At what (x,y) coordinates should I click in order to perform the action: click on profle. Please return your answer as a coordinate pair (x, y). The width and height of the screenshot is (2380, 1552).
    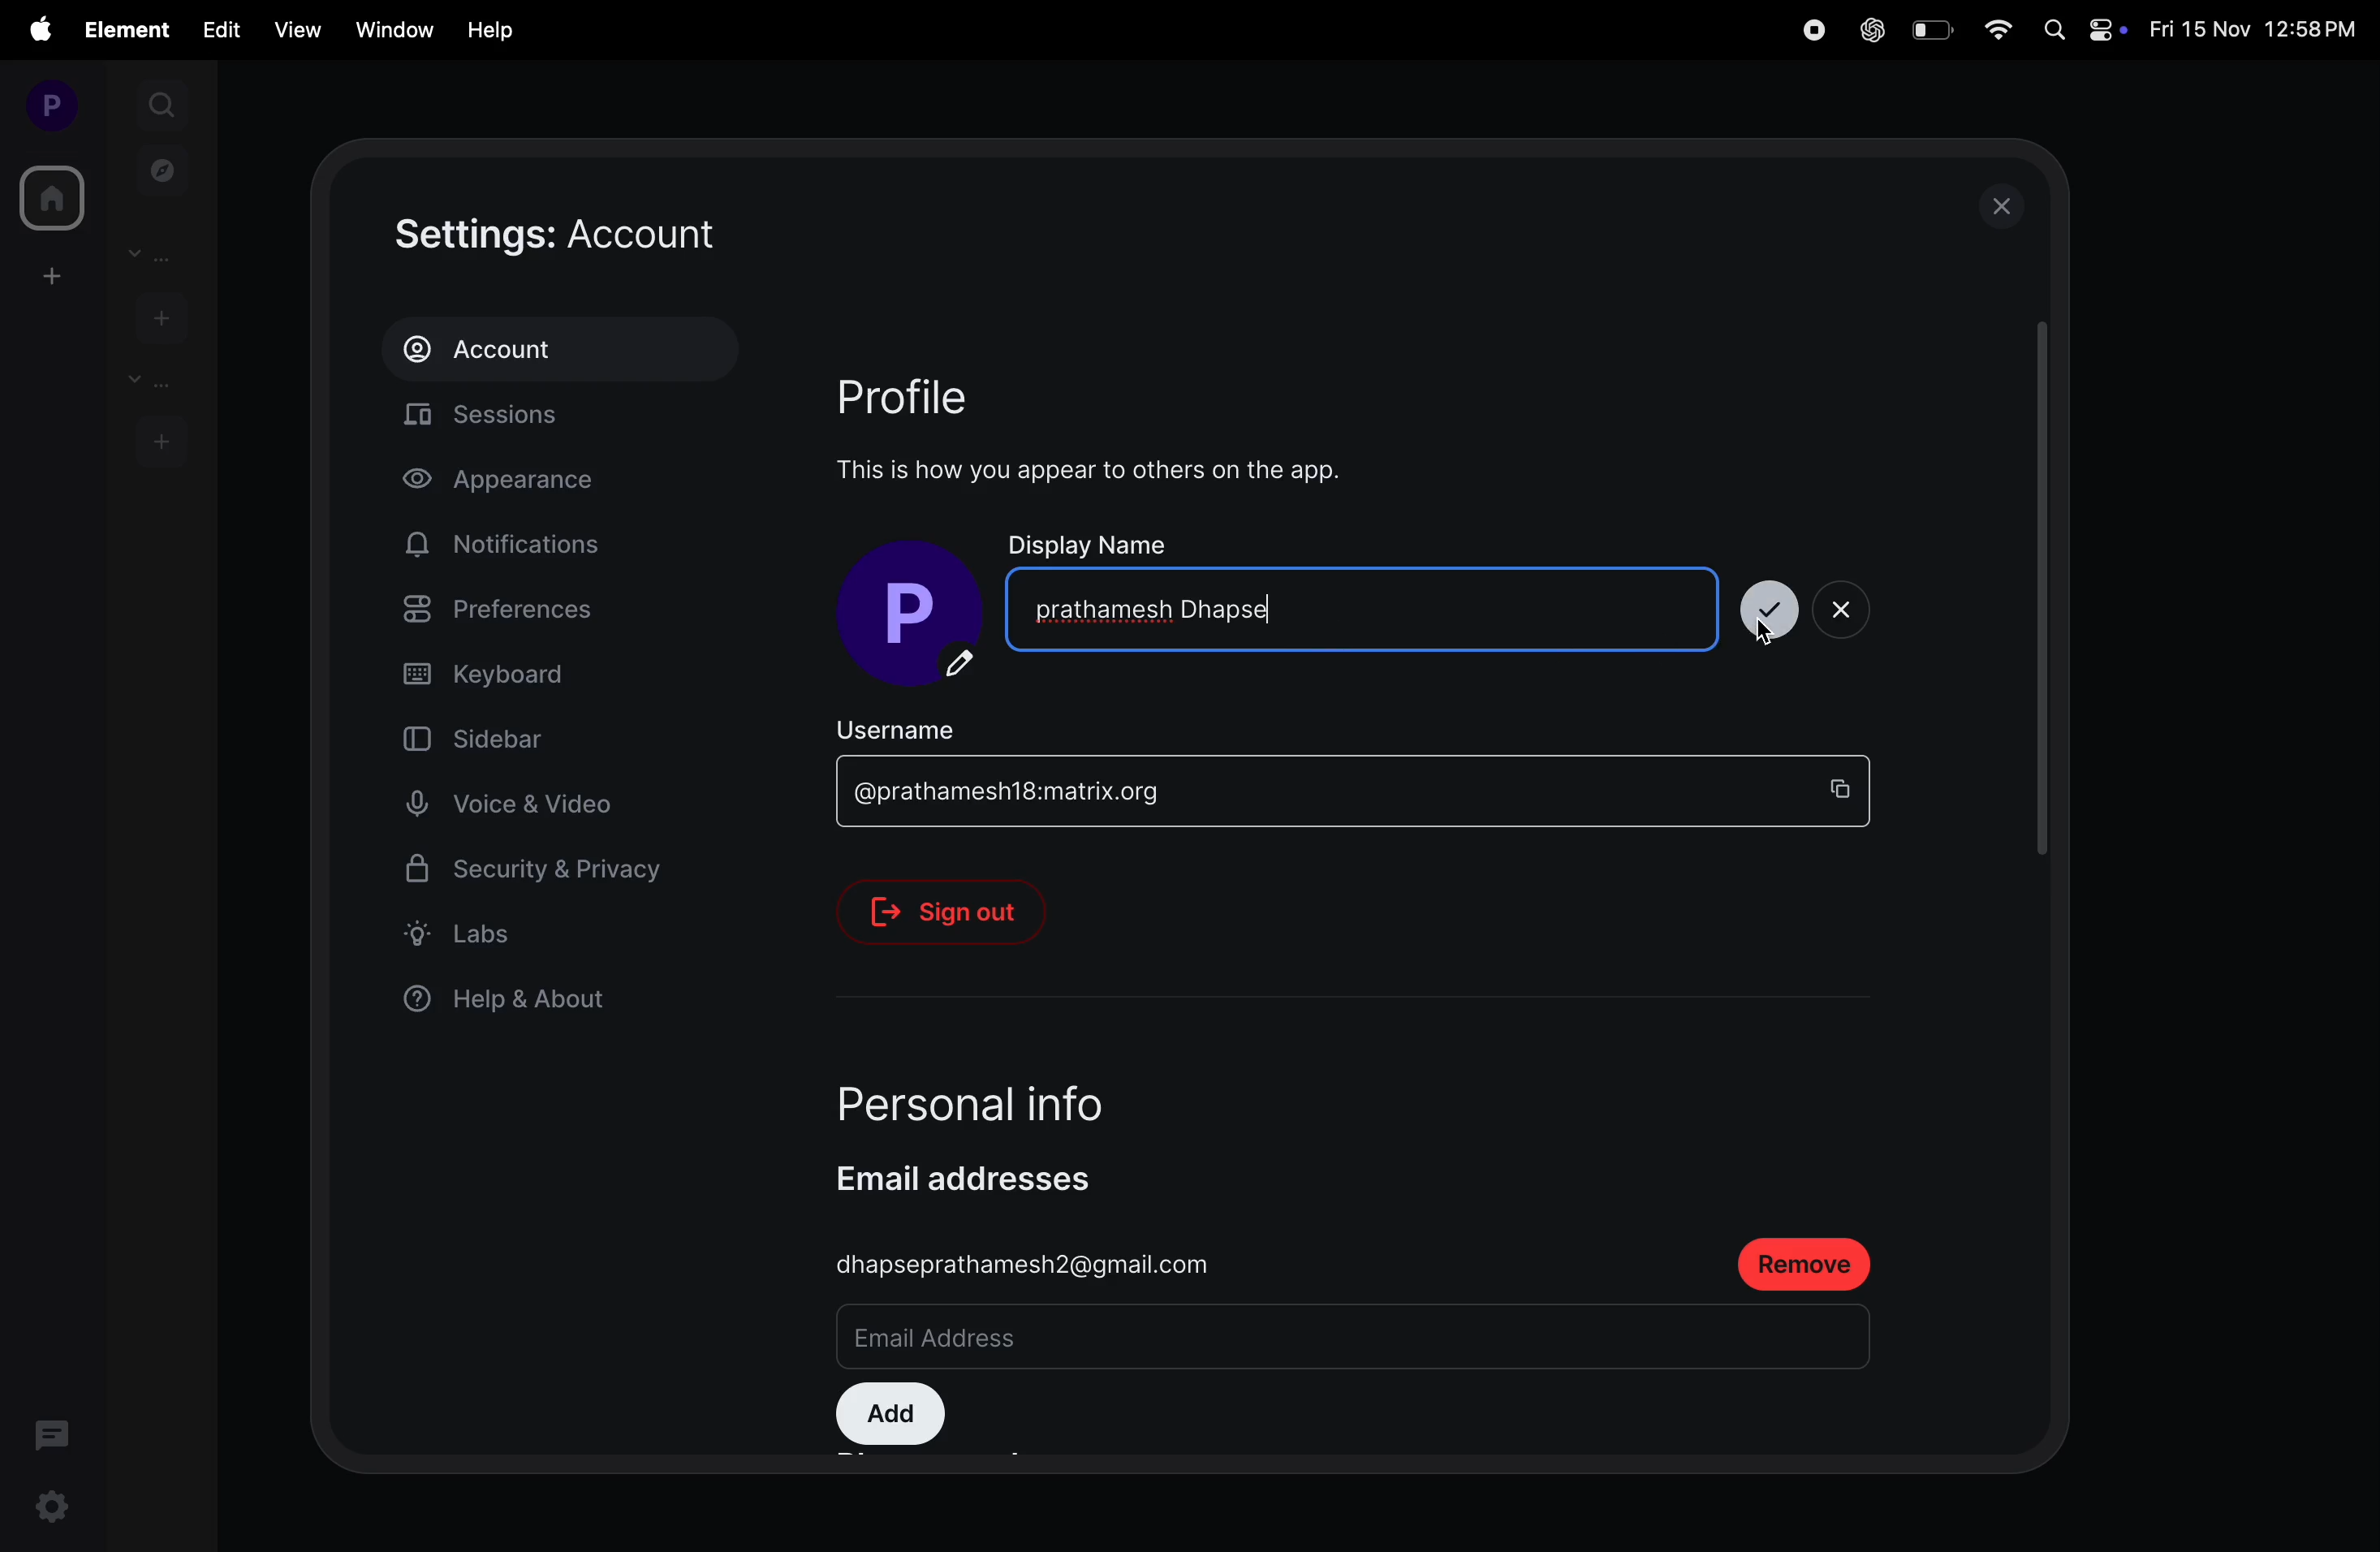
    Looking at the image, I should click on (932, 394).